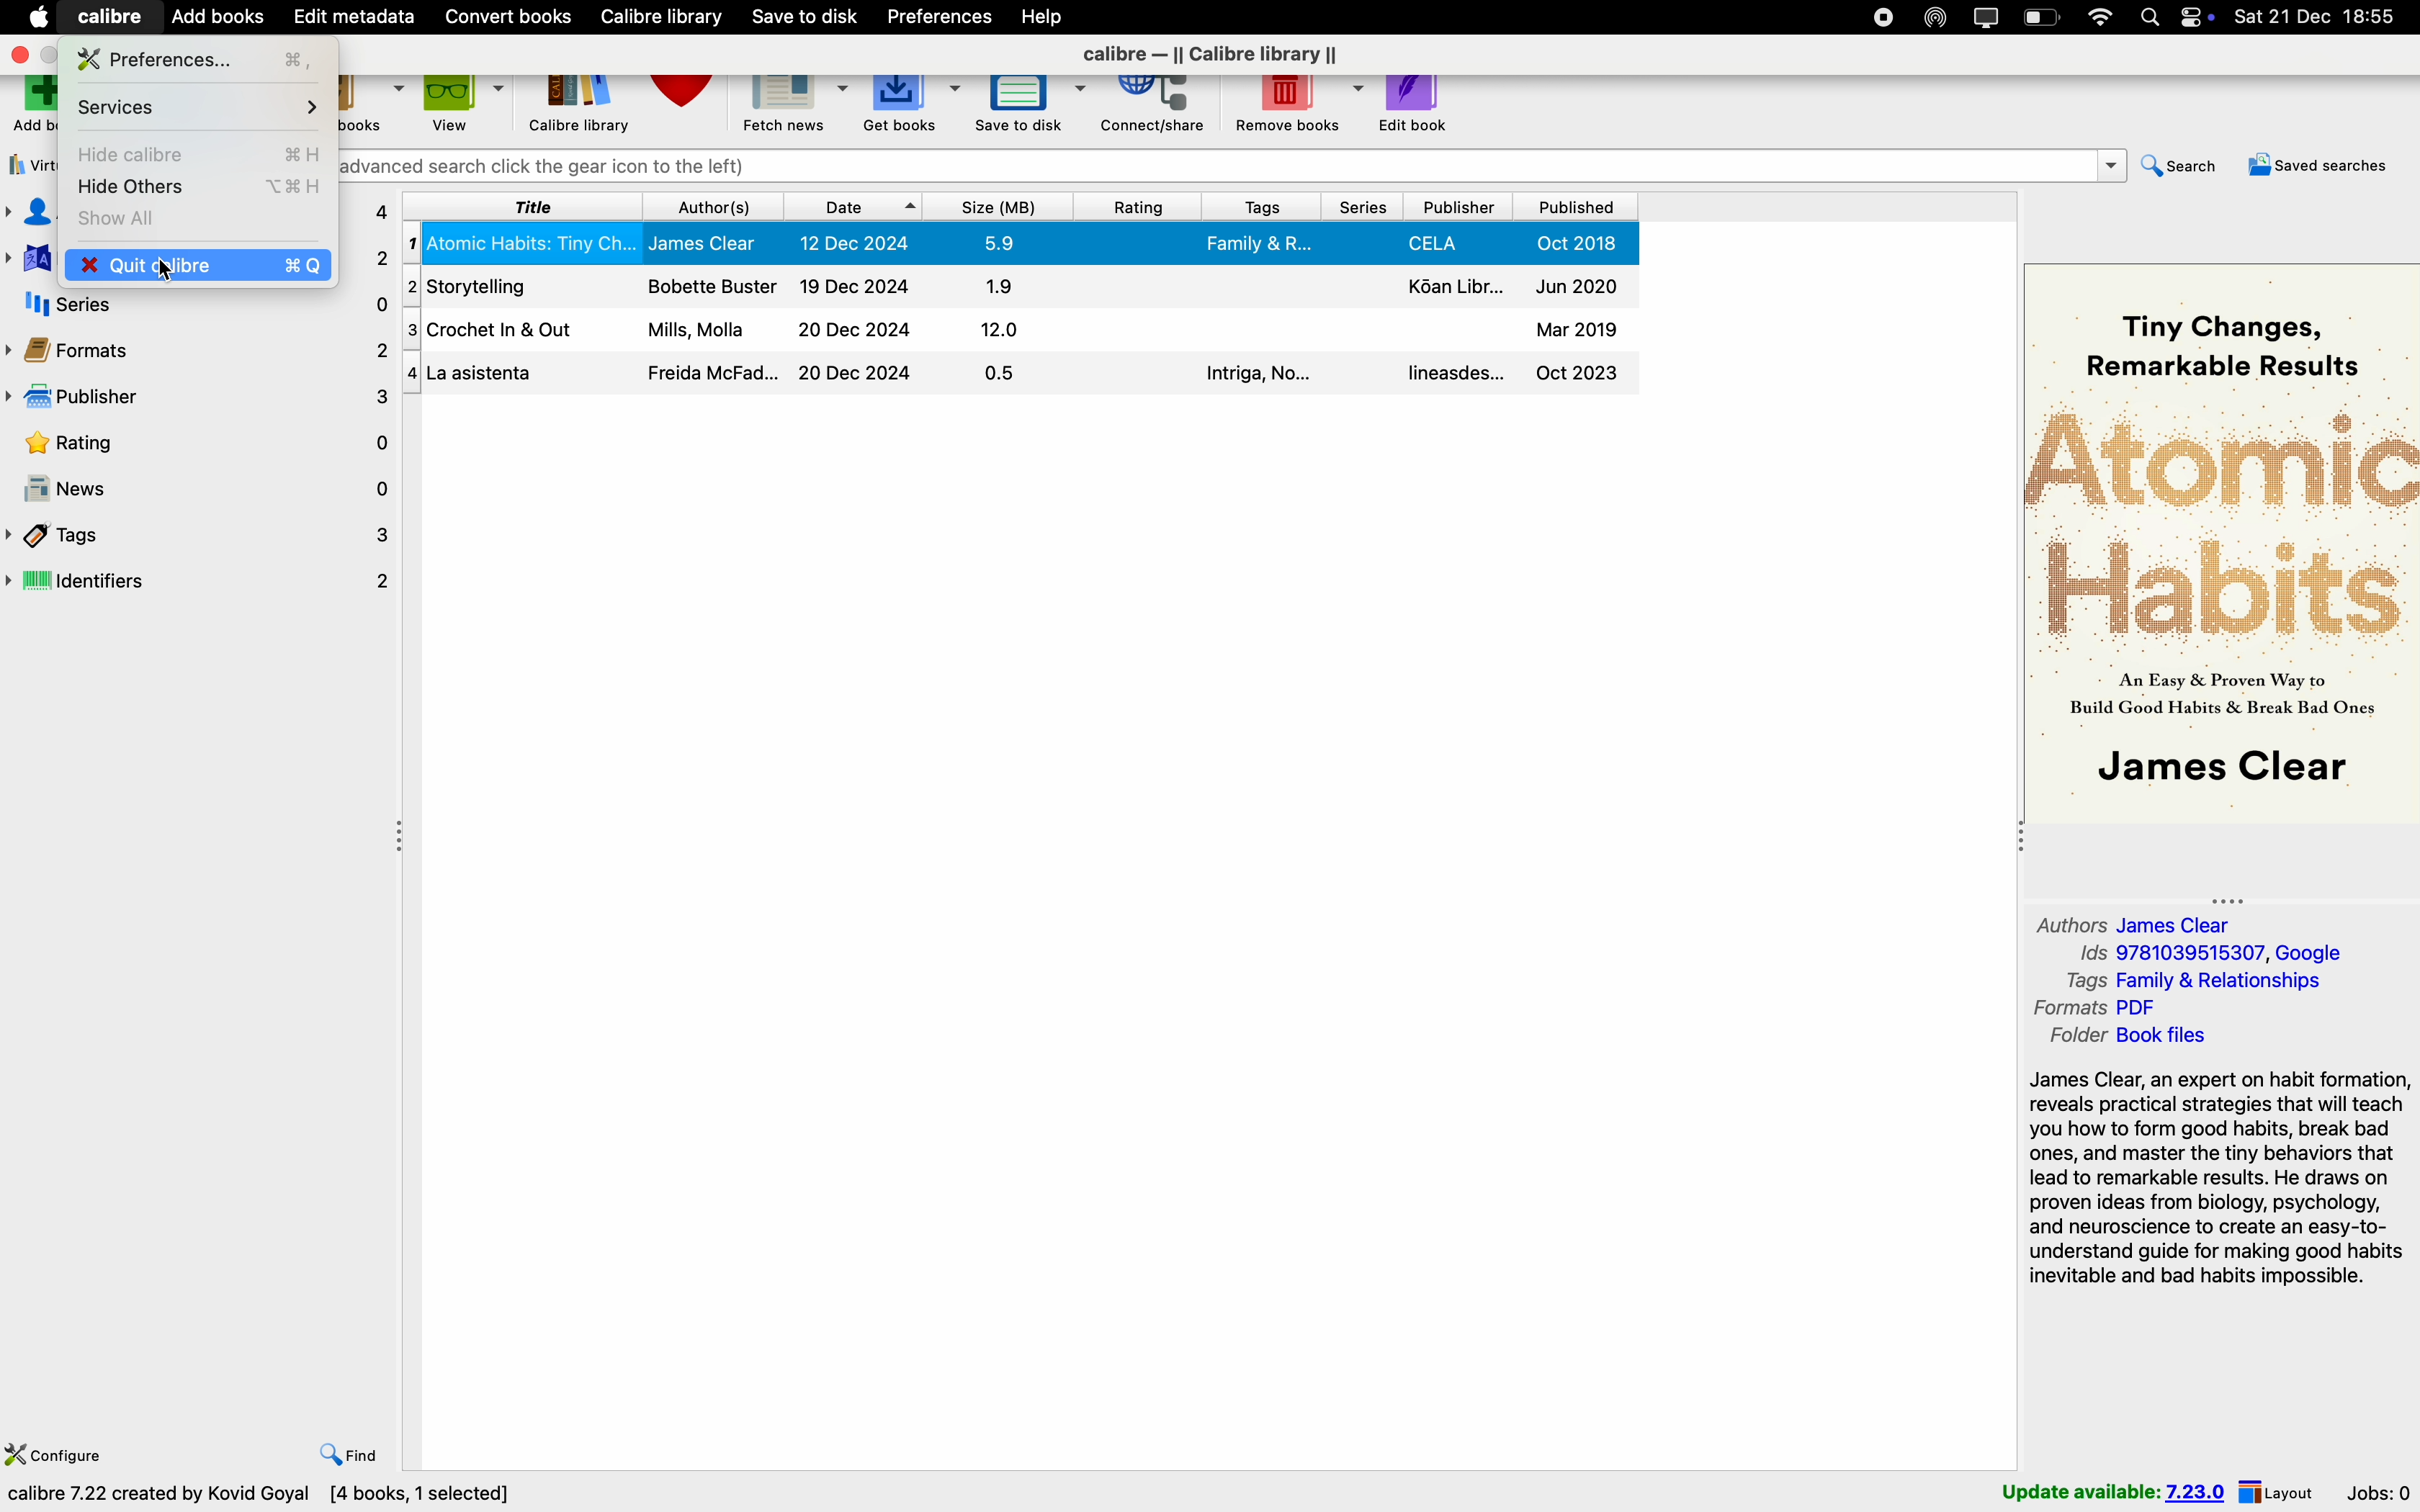  What do you see at coordinates (1214, 56) in the screenshot?
I see `Calibre - || Calibre library ||` at bounding box center [1214, 56].